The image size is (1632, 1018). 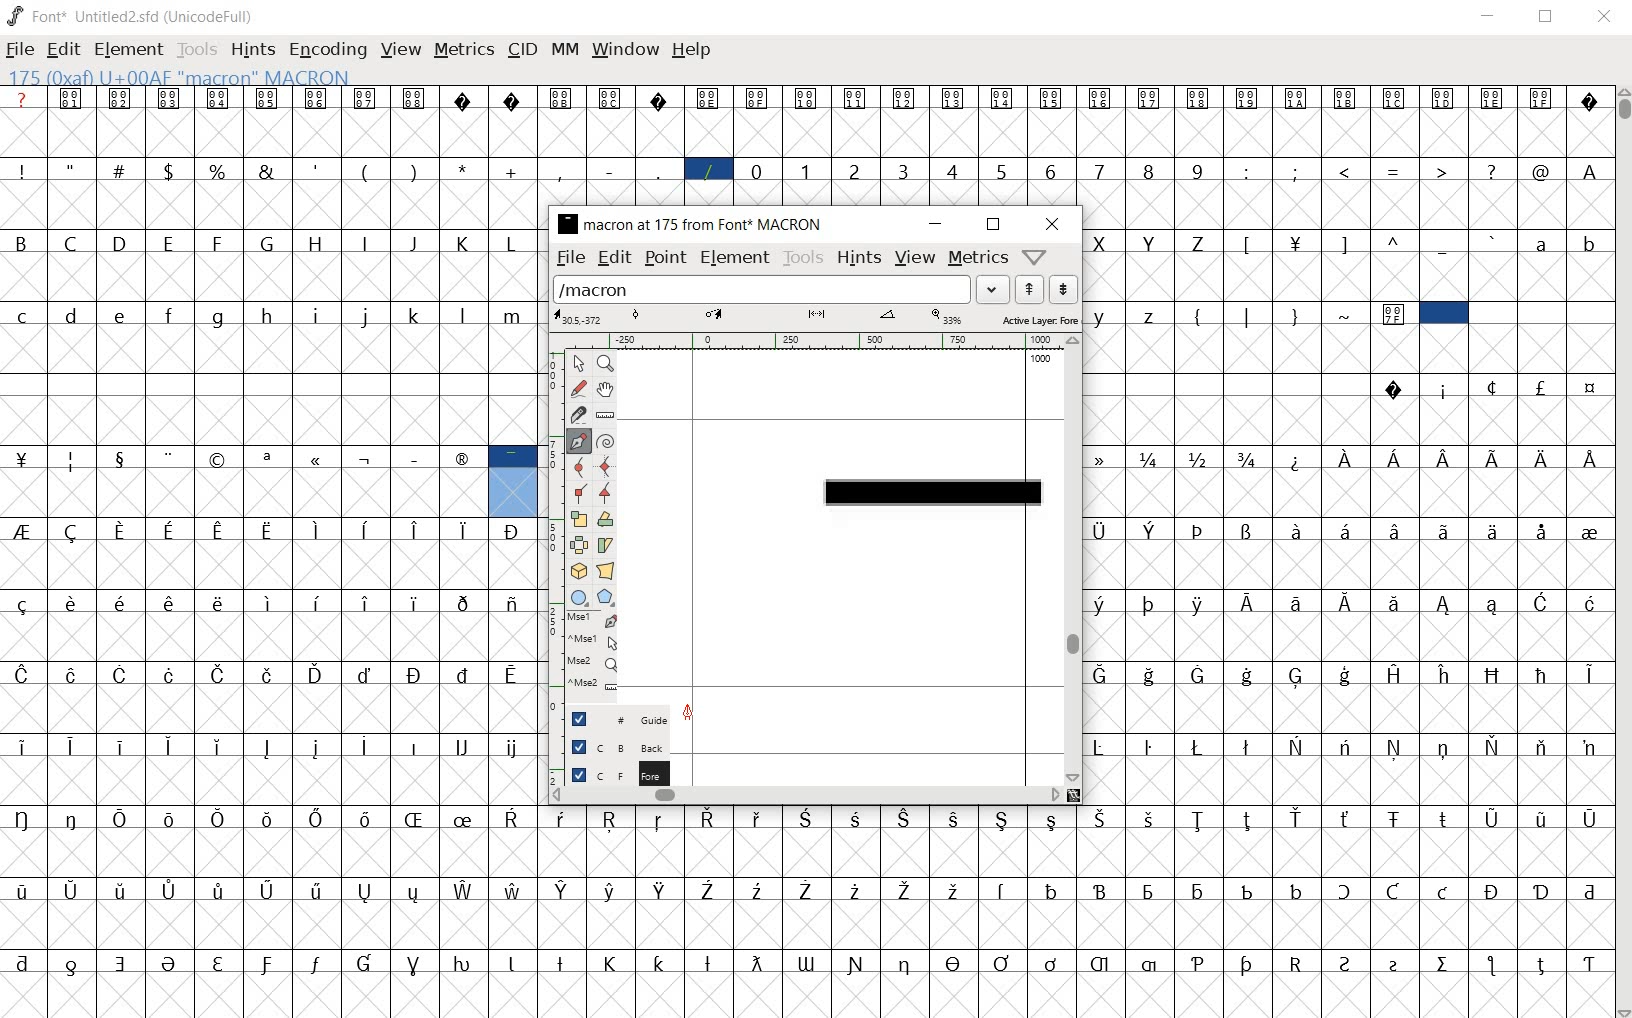 What do you see at coordinates (994, 225) in the screenshot?
I see `maximize` at bounding box center [994, 225].